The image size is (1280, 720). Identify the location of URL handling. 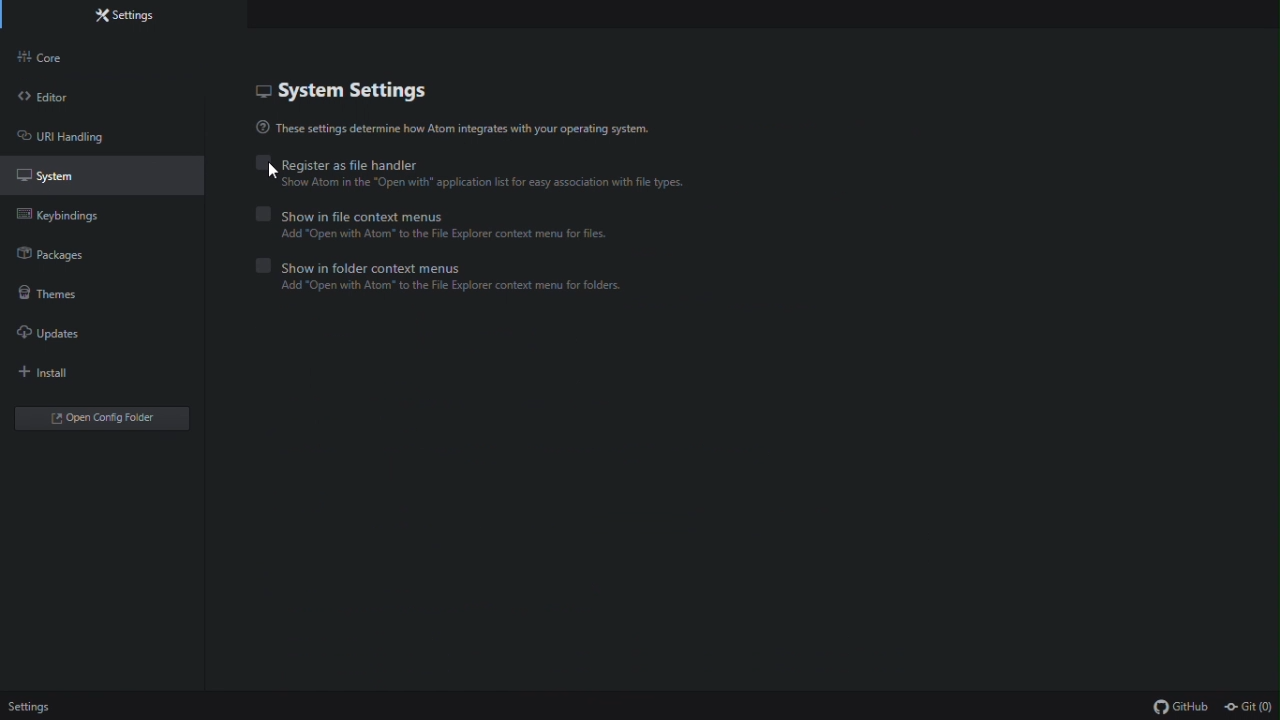
(71, 141).